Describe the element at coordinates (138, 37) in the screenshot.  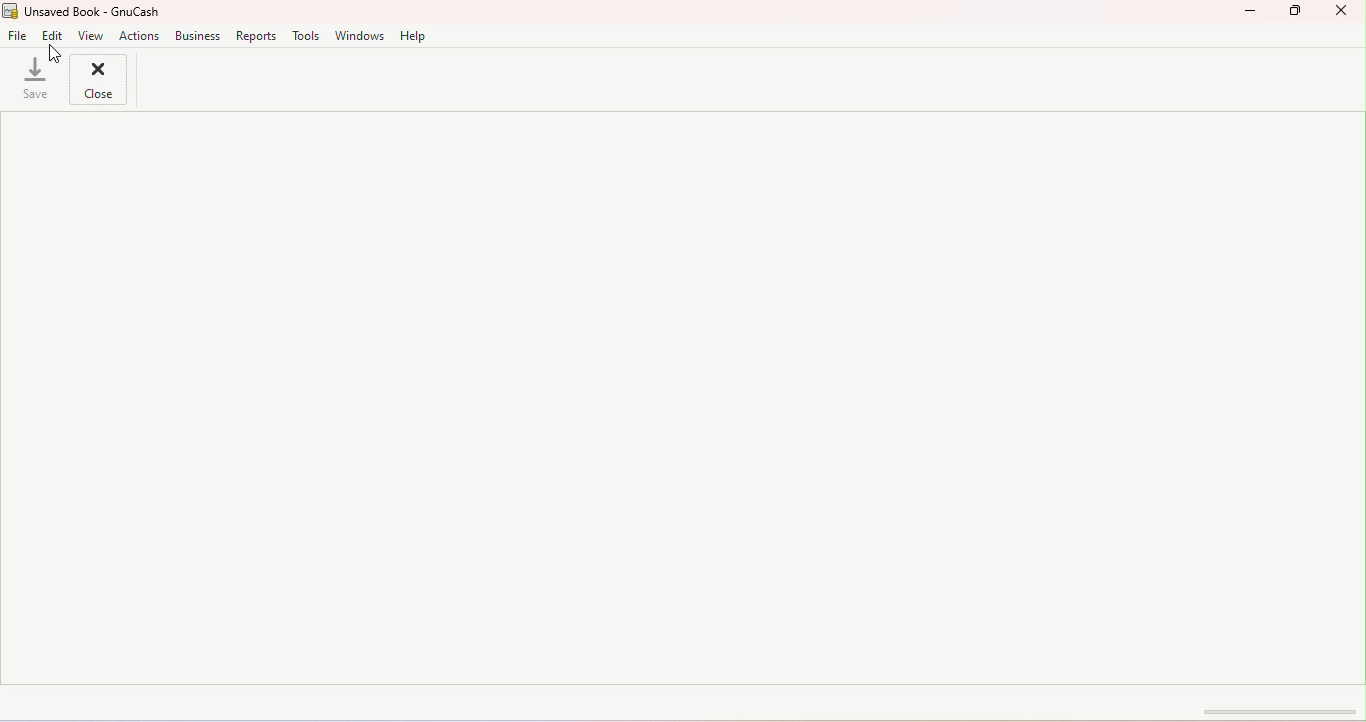
I see `actions` at that location.